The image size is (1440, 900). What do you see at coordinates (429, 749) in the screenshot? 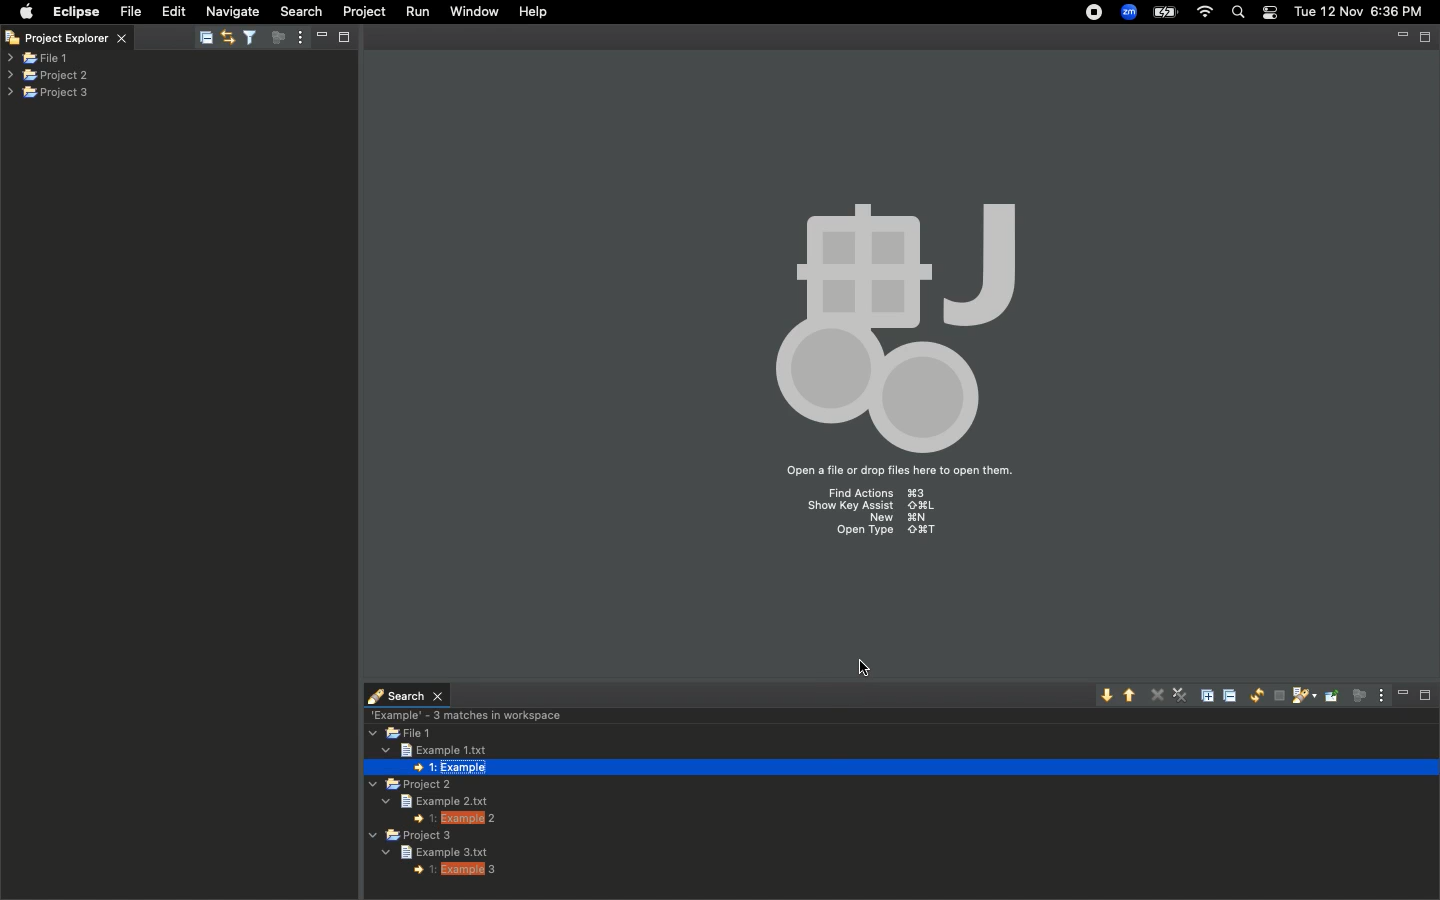
I see `Text file` at bounding box center [429, 749].